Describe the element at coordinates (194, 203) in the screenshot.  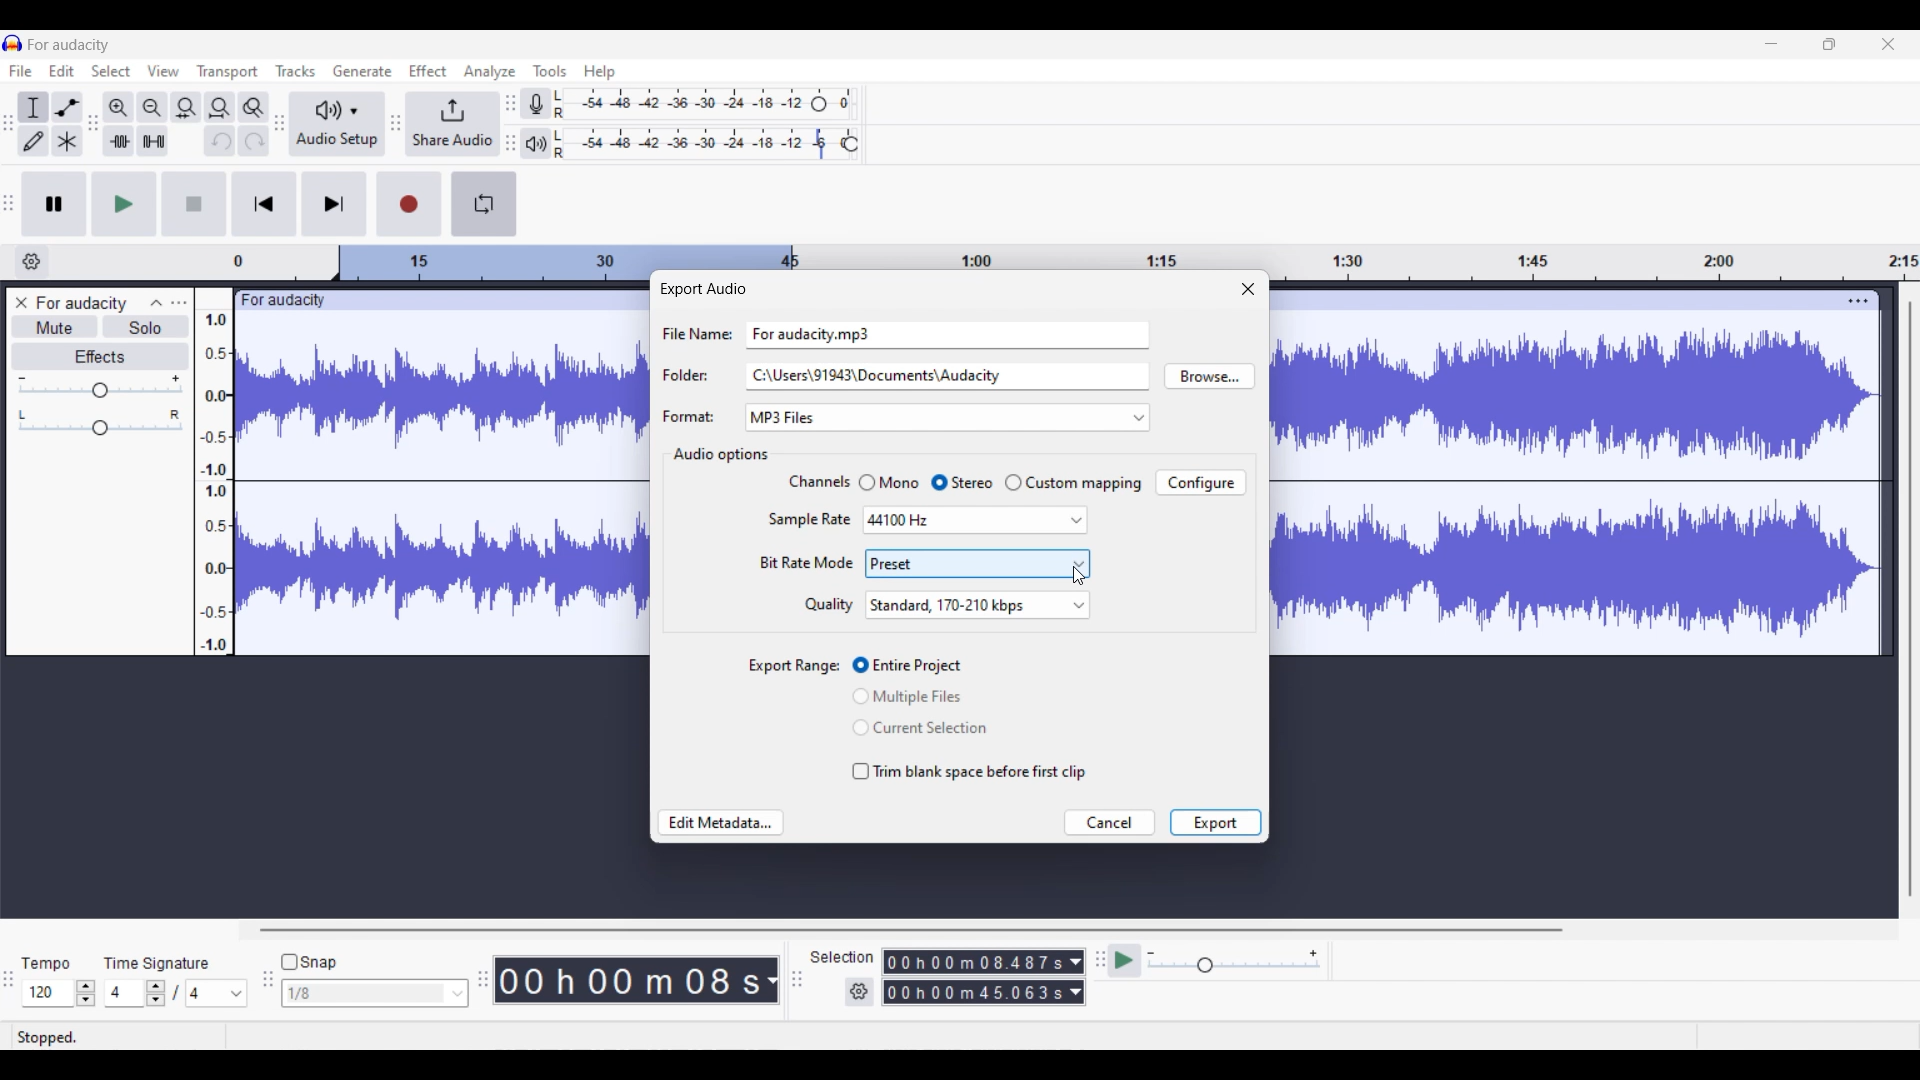
I see `Stop` at that location.